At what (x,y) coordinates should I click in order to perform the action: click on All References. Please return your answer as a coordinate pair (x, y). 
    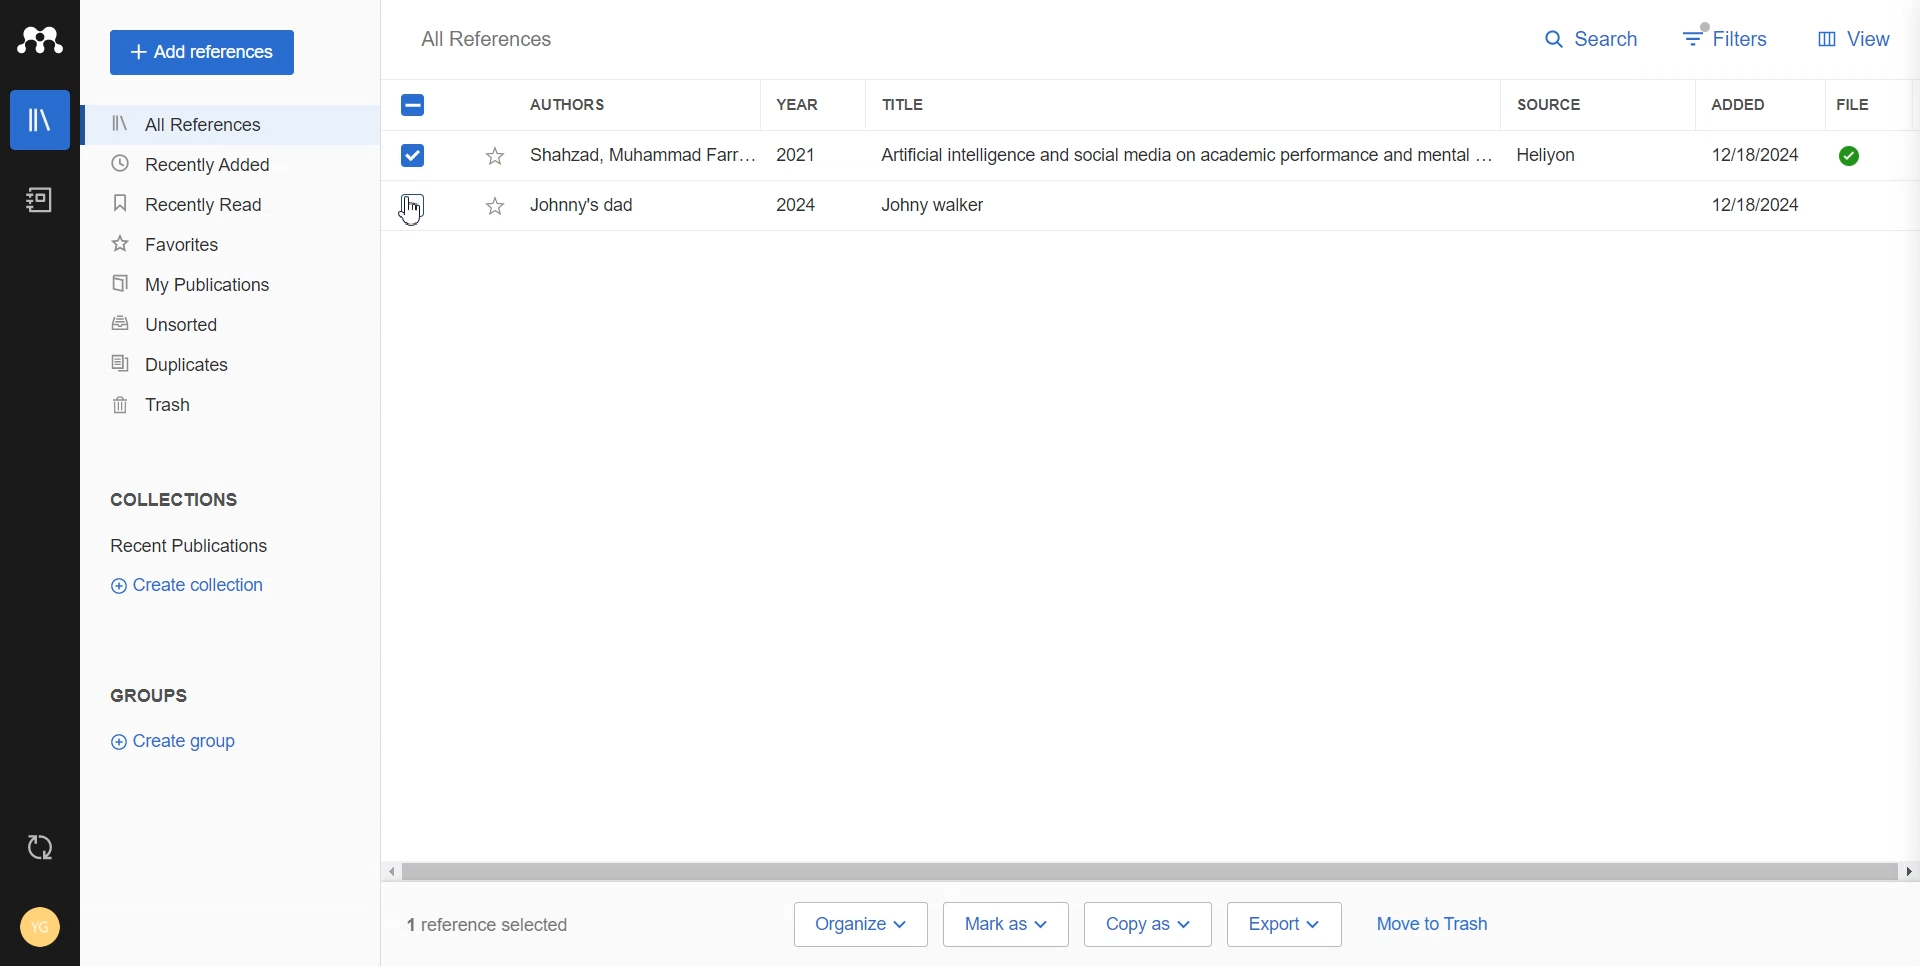
    Looking at the image, I should click on (223, 125).